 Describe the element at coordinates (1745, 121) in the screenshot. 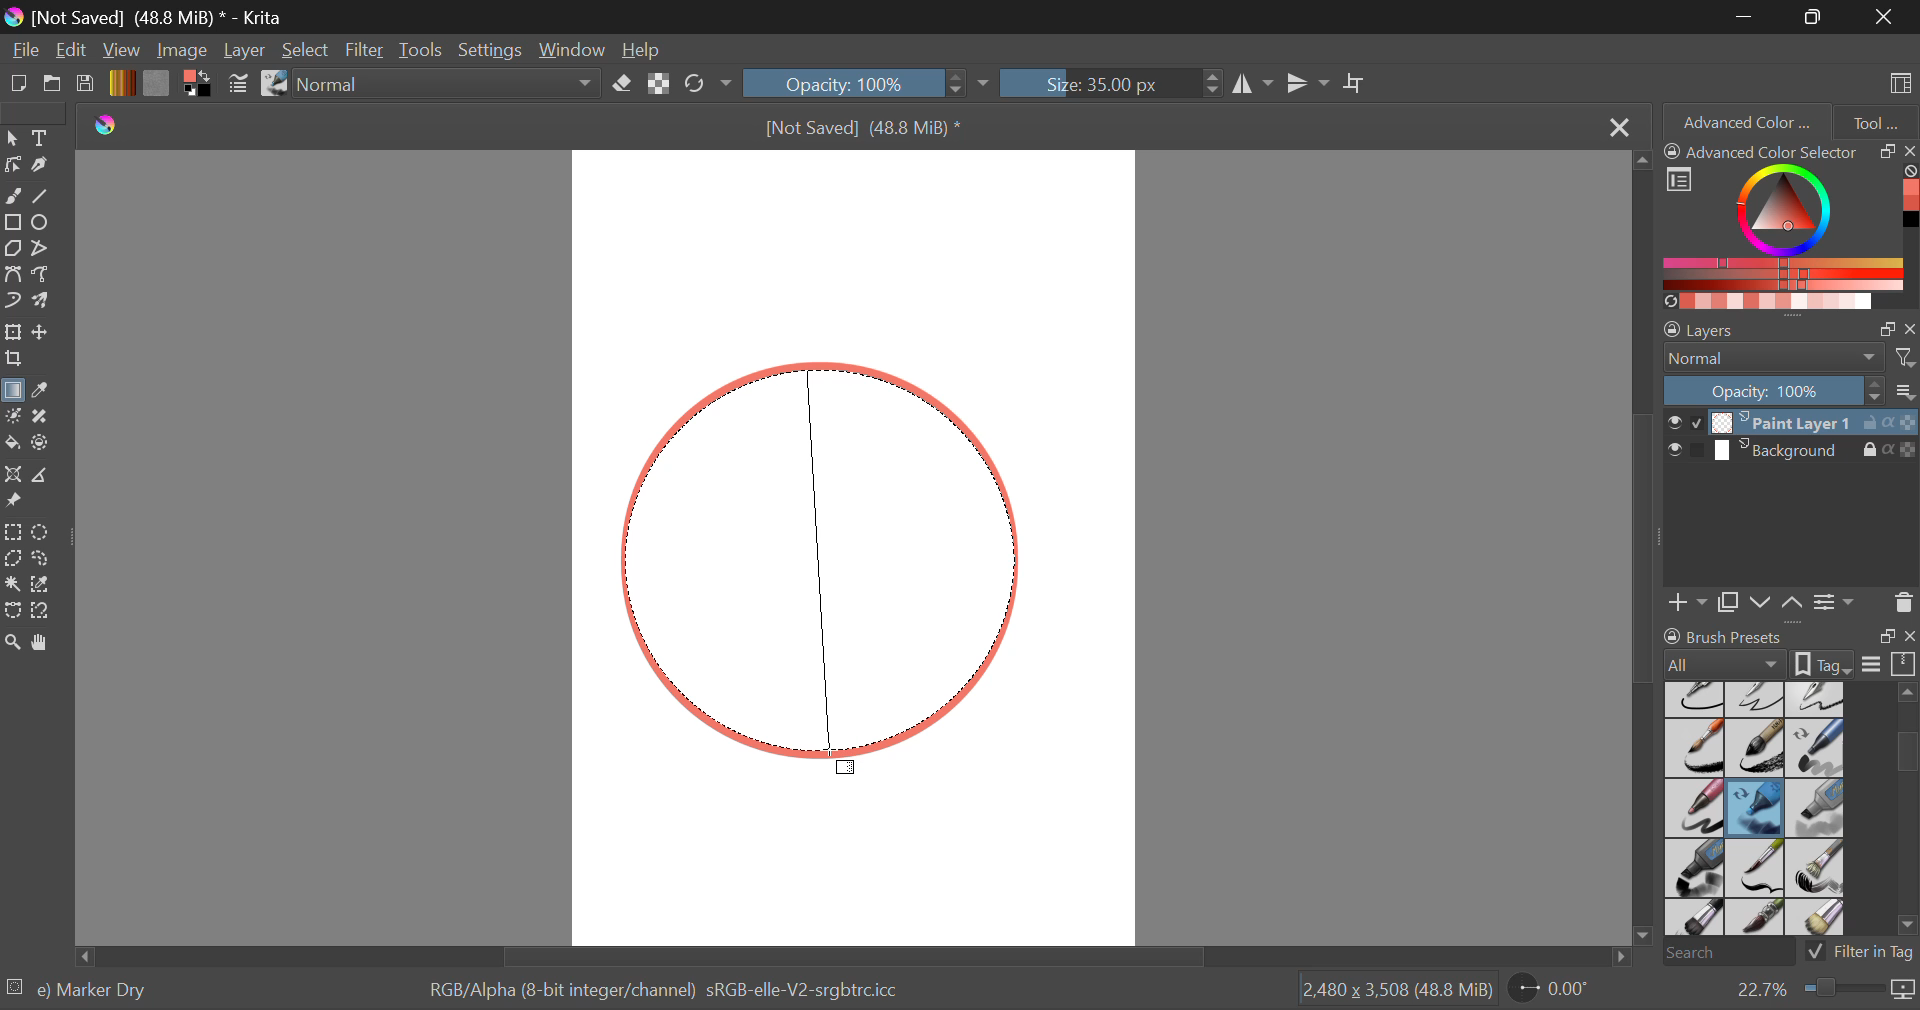

I see `Advanced Color Selector Tab Open` at that location.